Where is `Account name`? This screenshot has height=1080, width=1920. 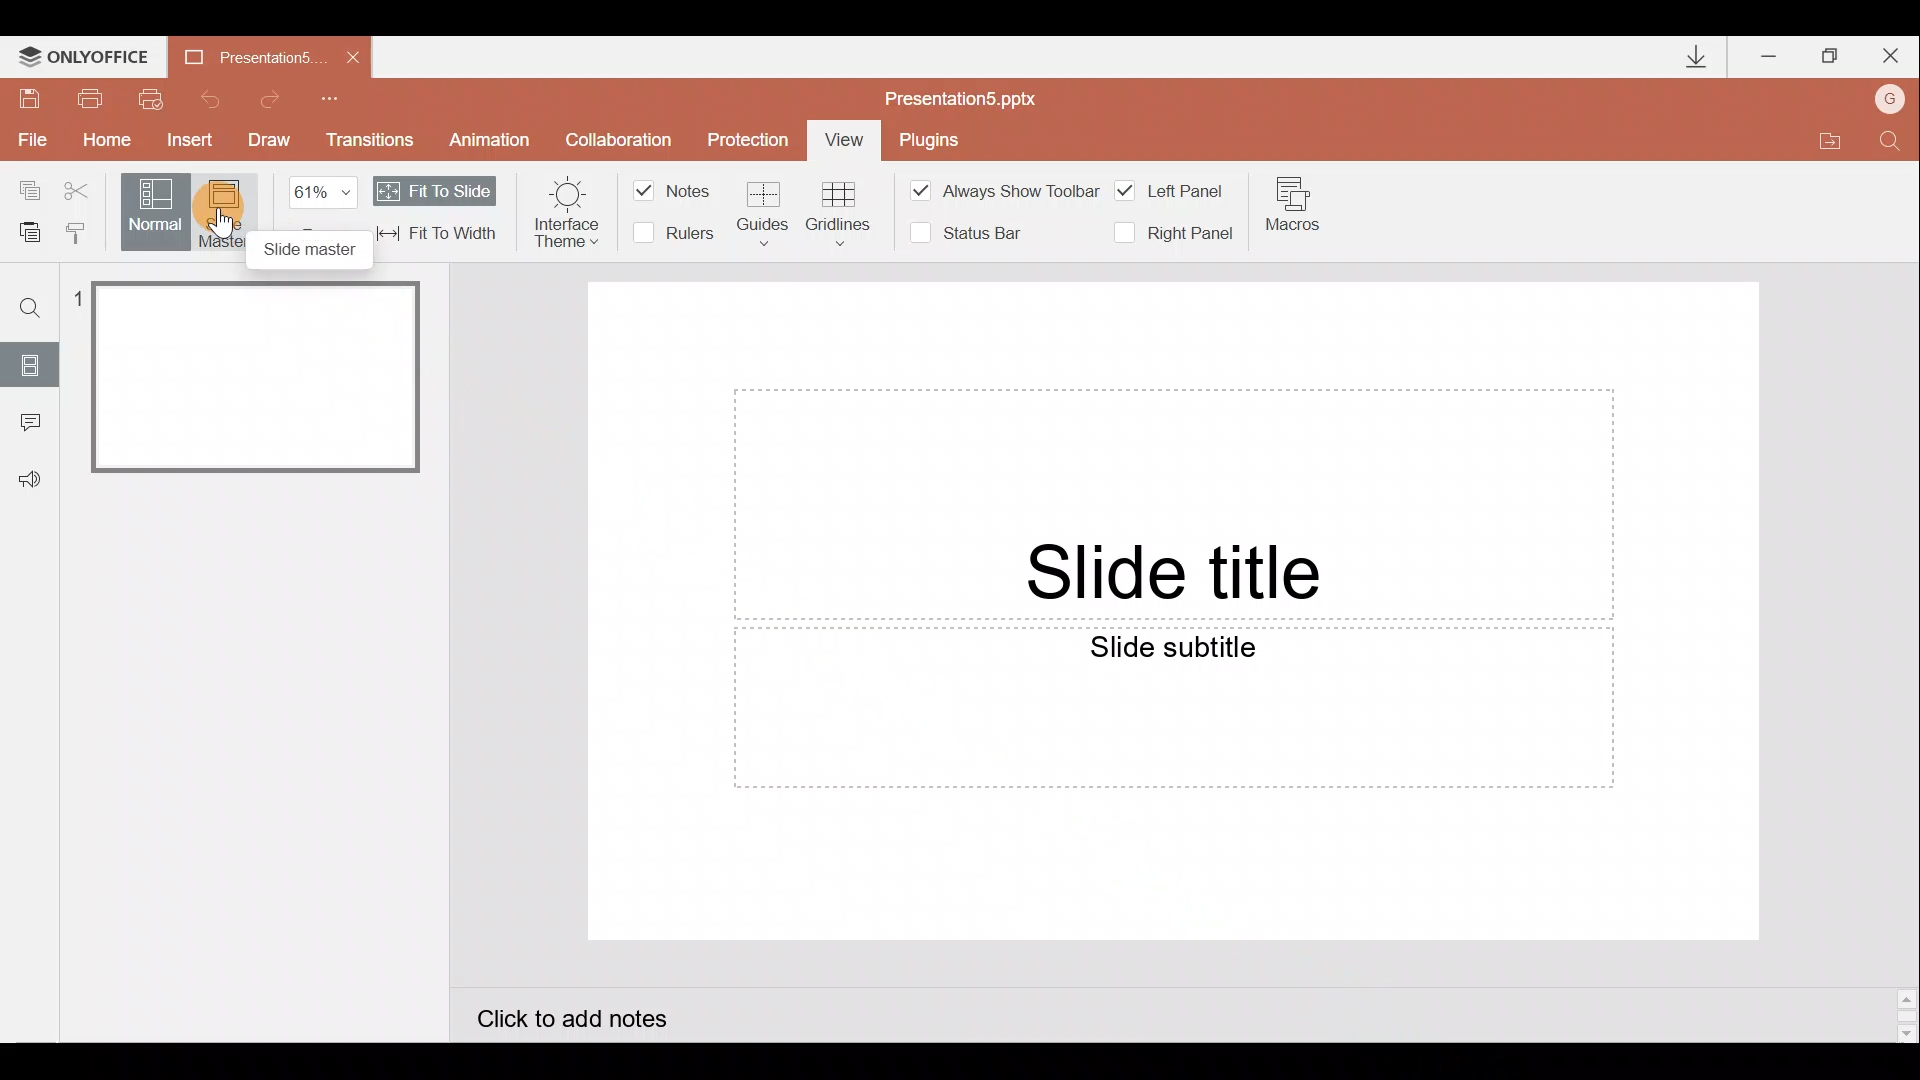
Account name is located at coordinates (1894, 96).